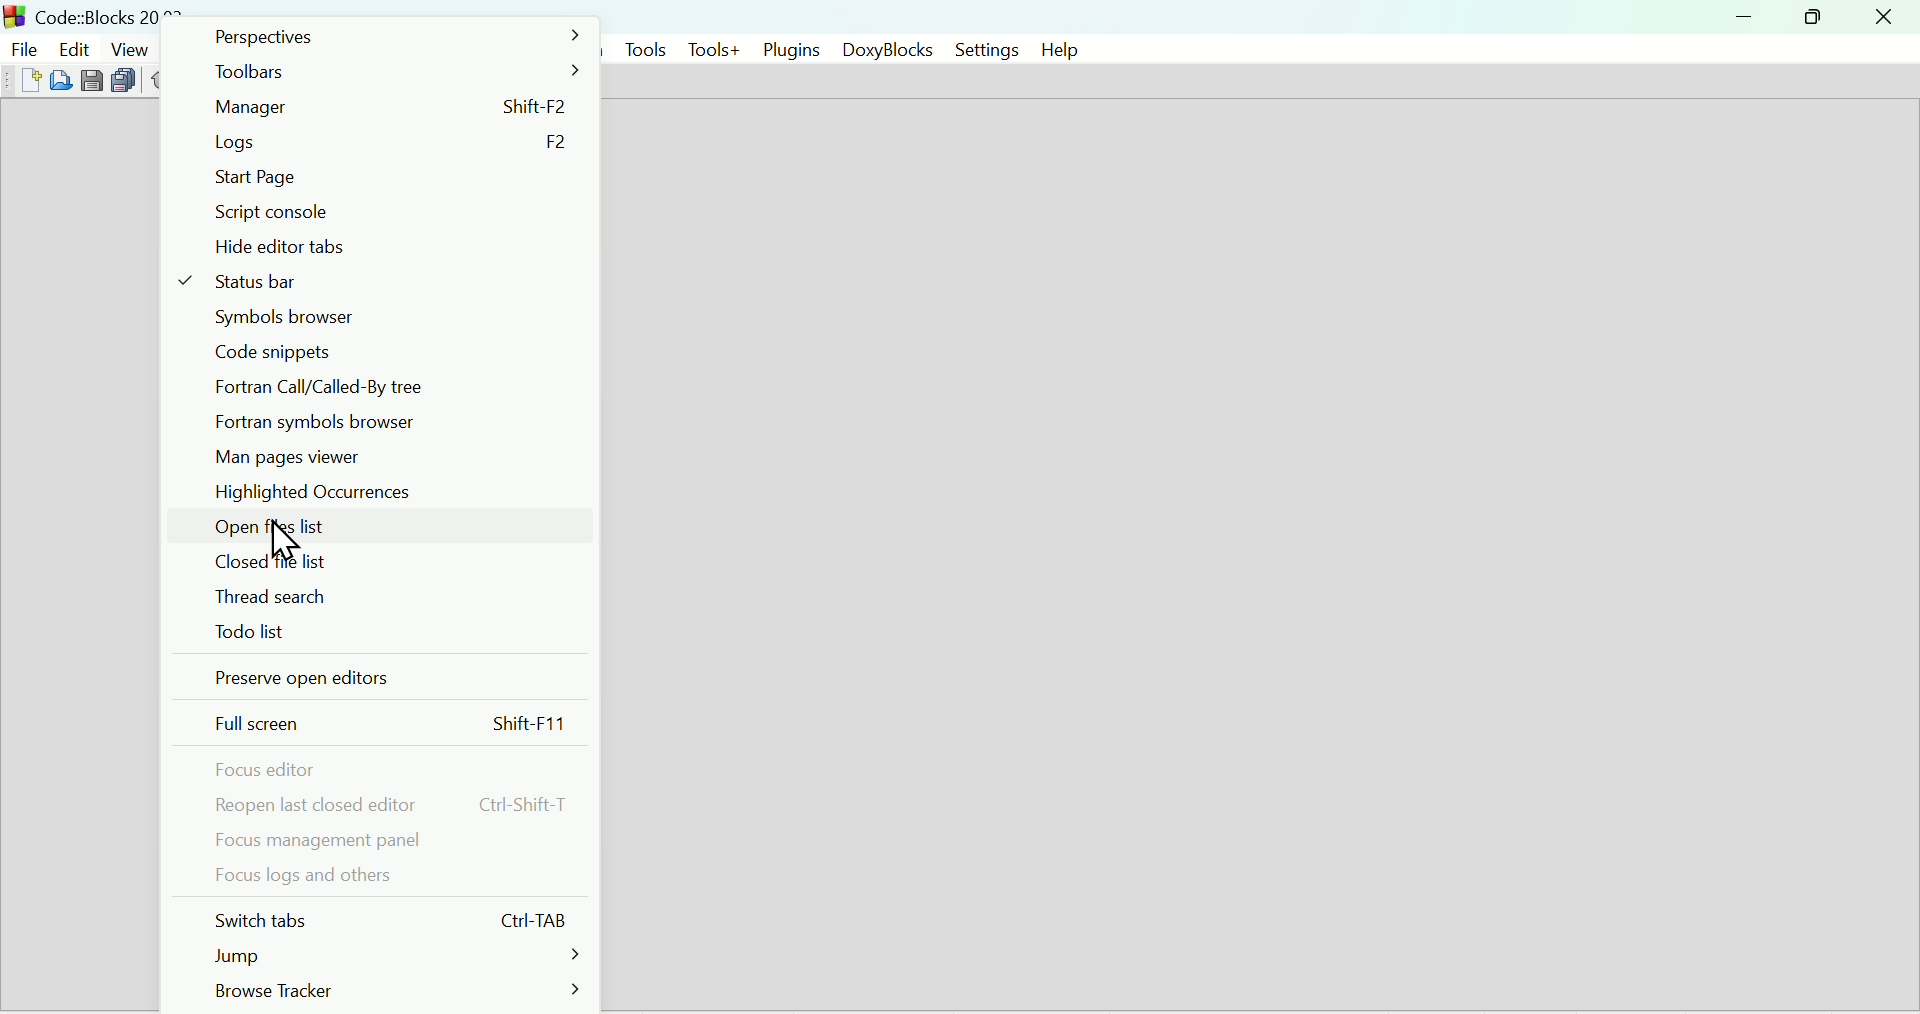  What do you see at coordinates (16, 15) in the screenshot?
I see `Code Blocks Desktop icon` at bounding box center [16, 15].